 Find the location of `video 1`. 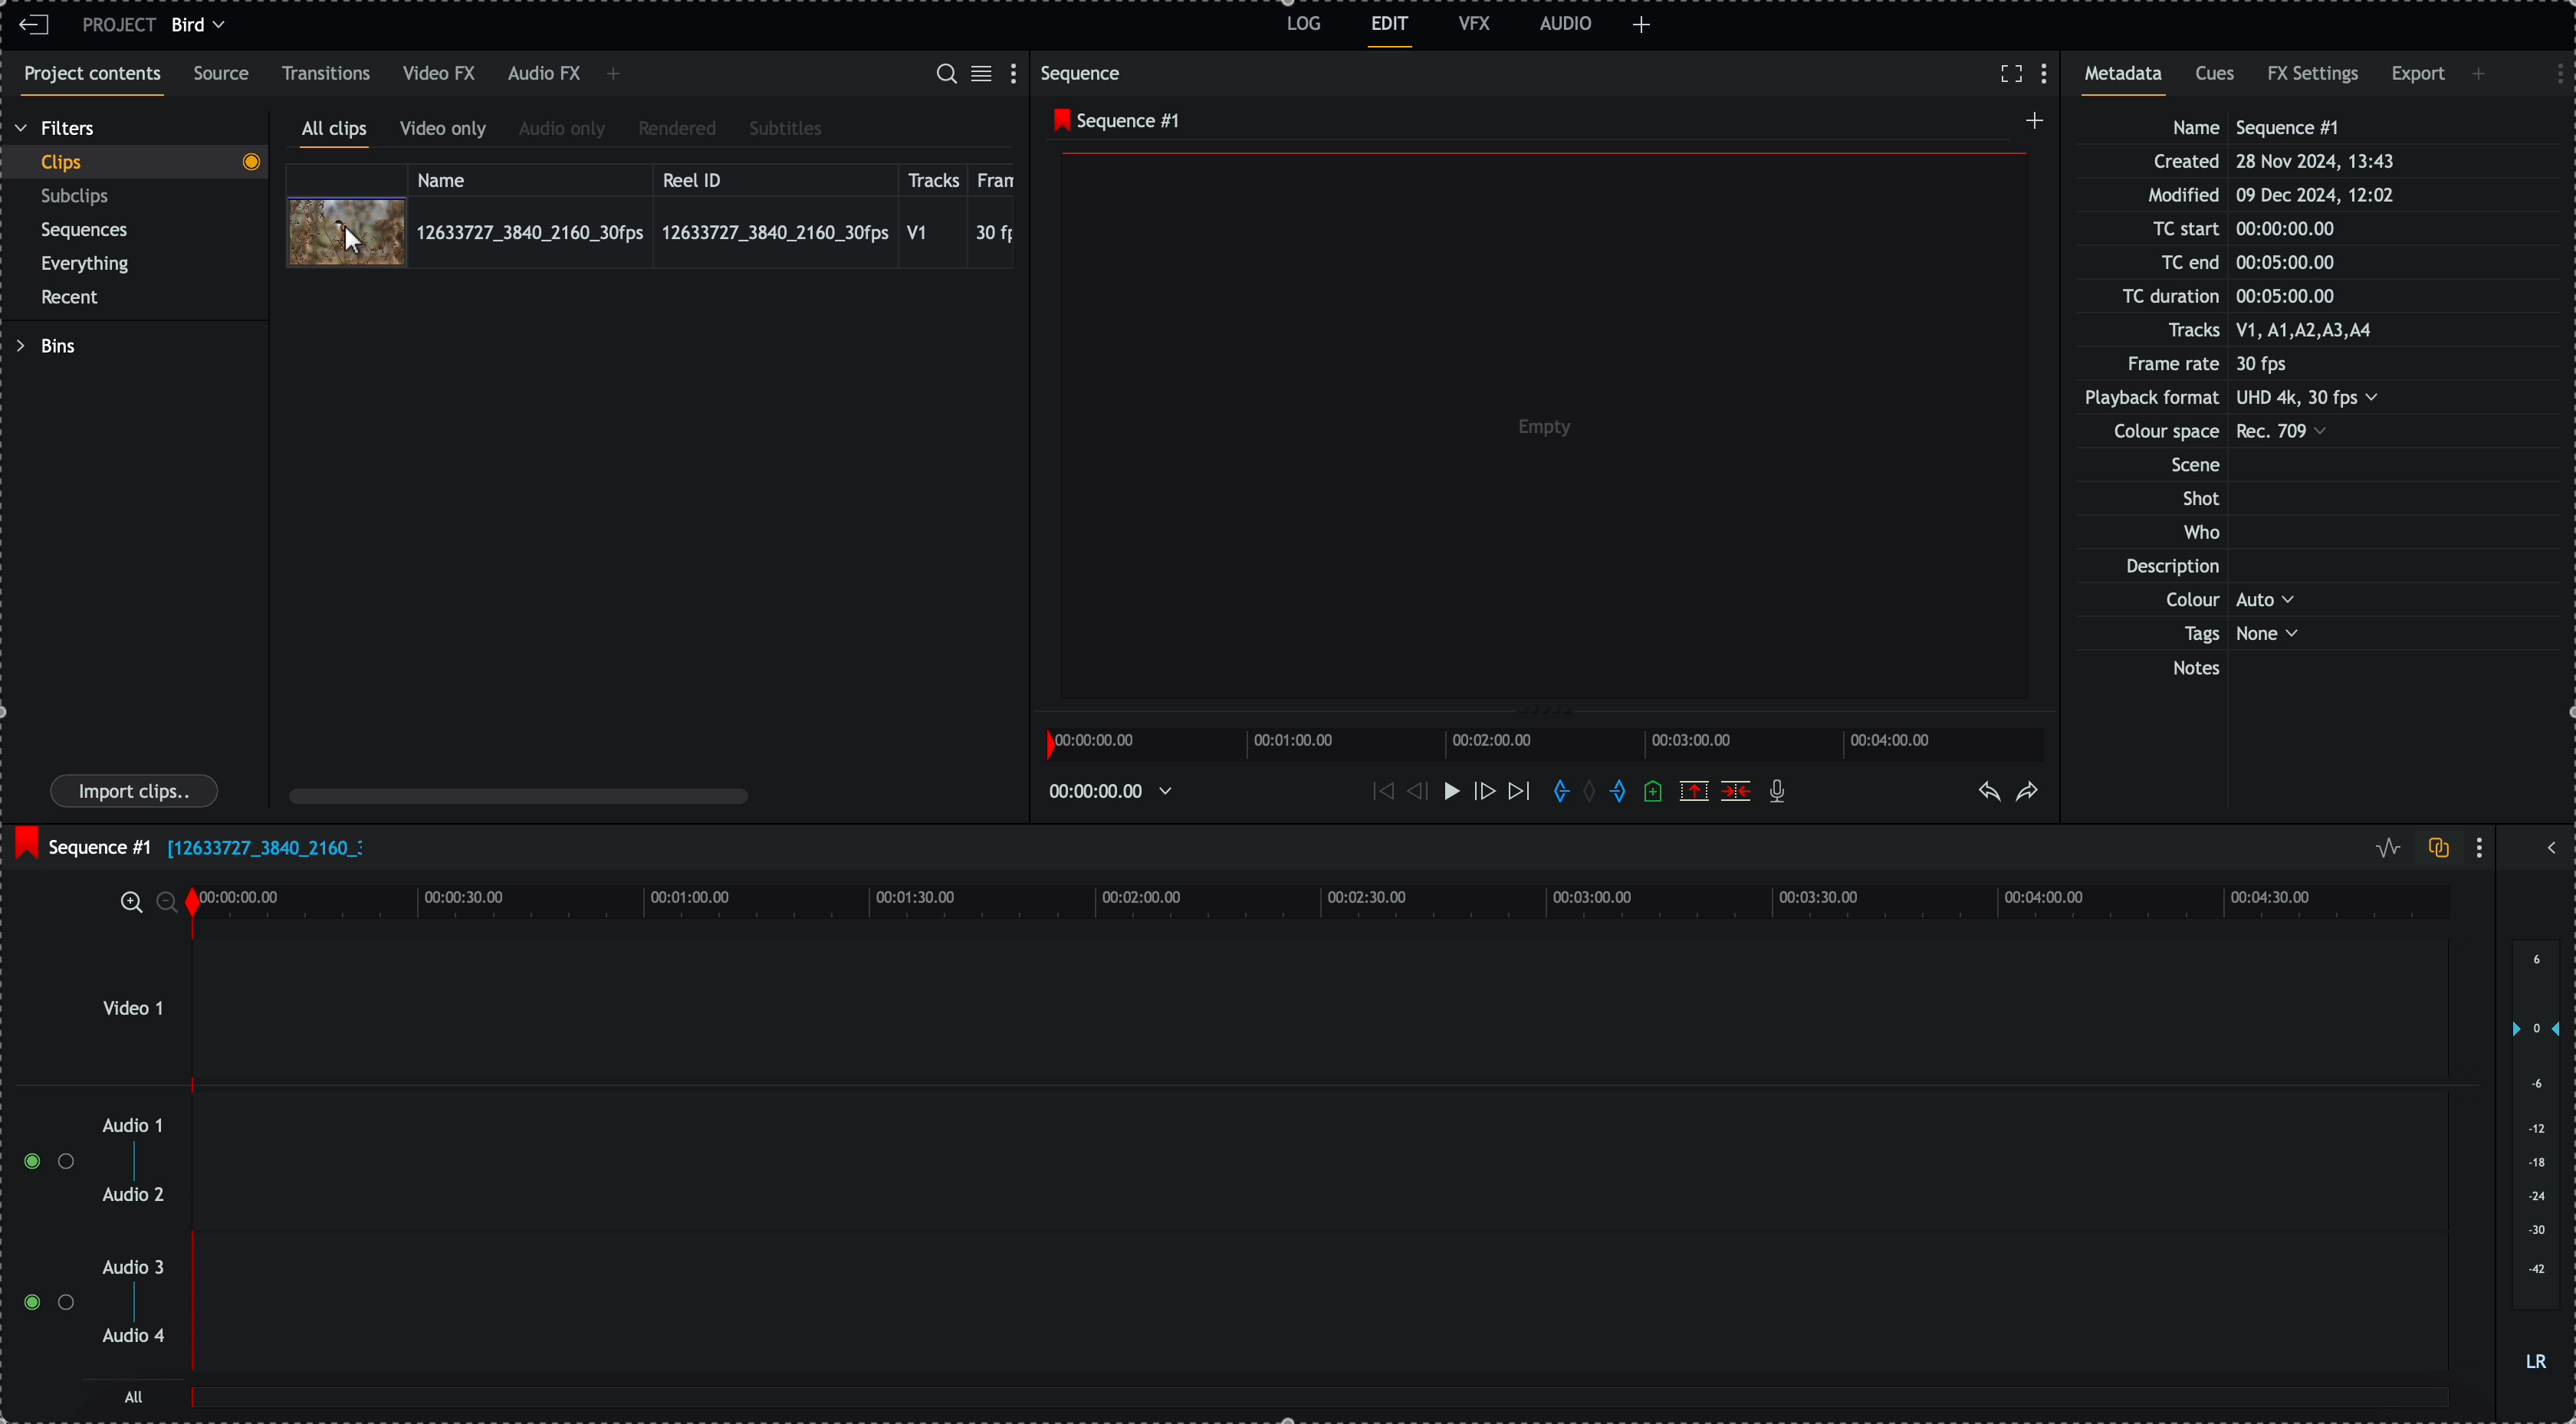

video 1 is located at coordinates (1267, 1009).